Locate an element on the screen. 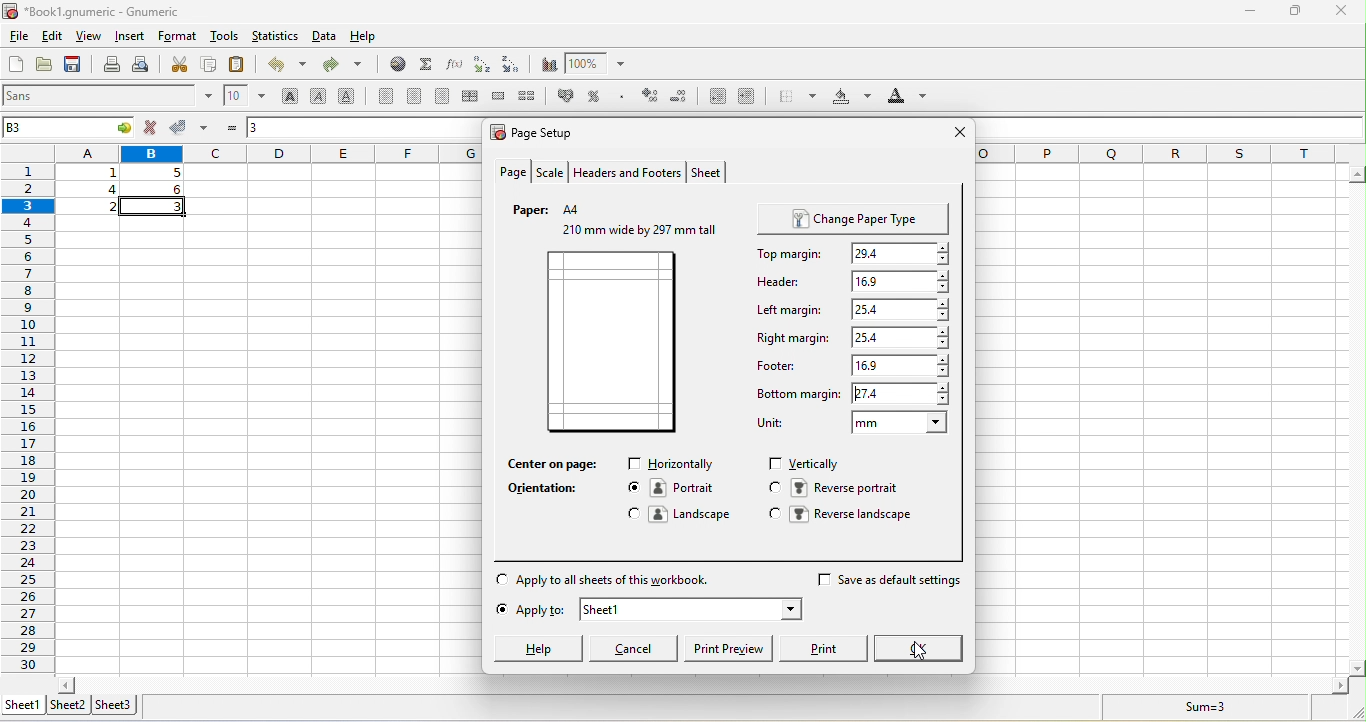 Image resolution: width=1366 pixels, height=722 pixels. new work book is located at coordinates (16, 66).